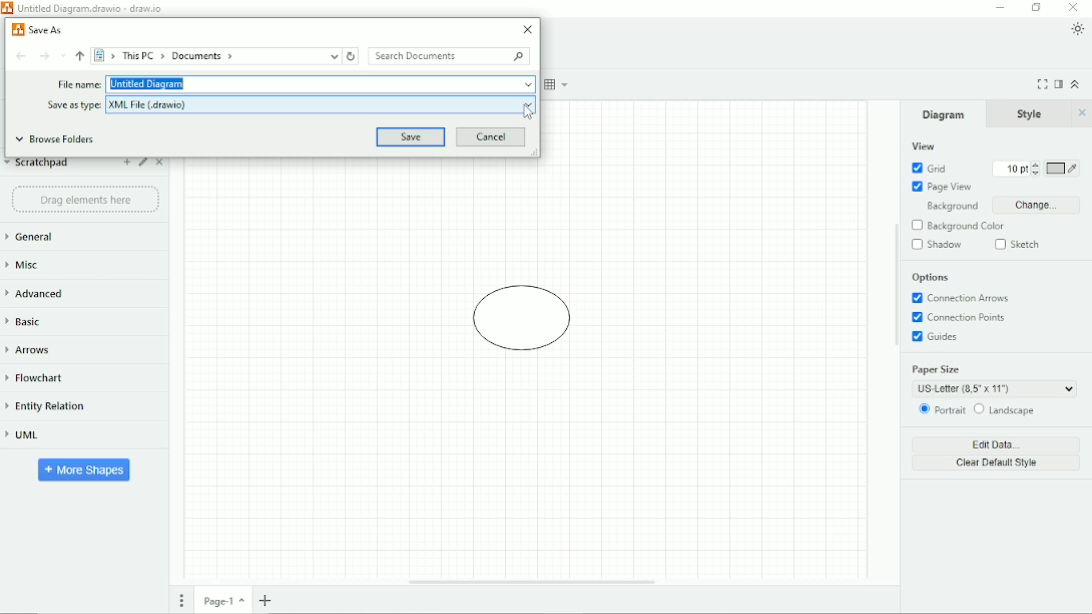 This screenshot has width=1092, height=614. Describe the element at coordinates (81, 58) in the screenshot. I see `Up to "This PC"` at that location.